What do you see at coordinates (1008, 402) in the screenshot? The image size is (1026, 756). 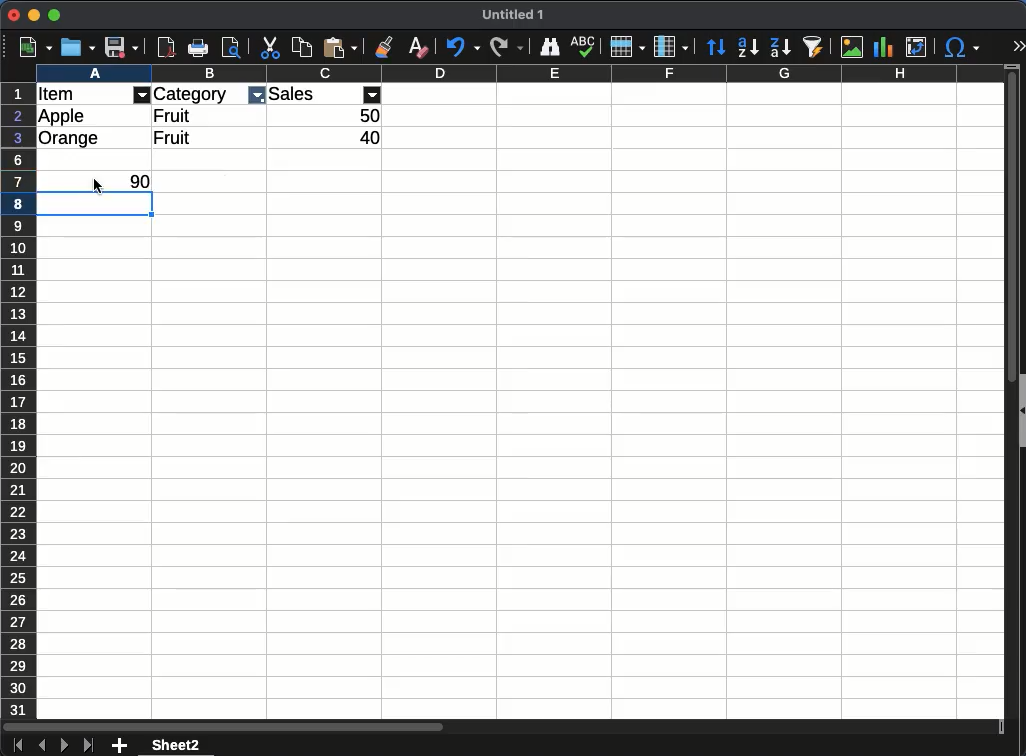 I see `scroll` at bounding box center [1008, 402].